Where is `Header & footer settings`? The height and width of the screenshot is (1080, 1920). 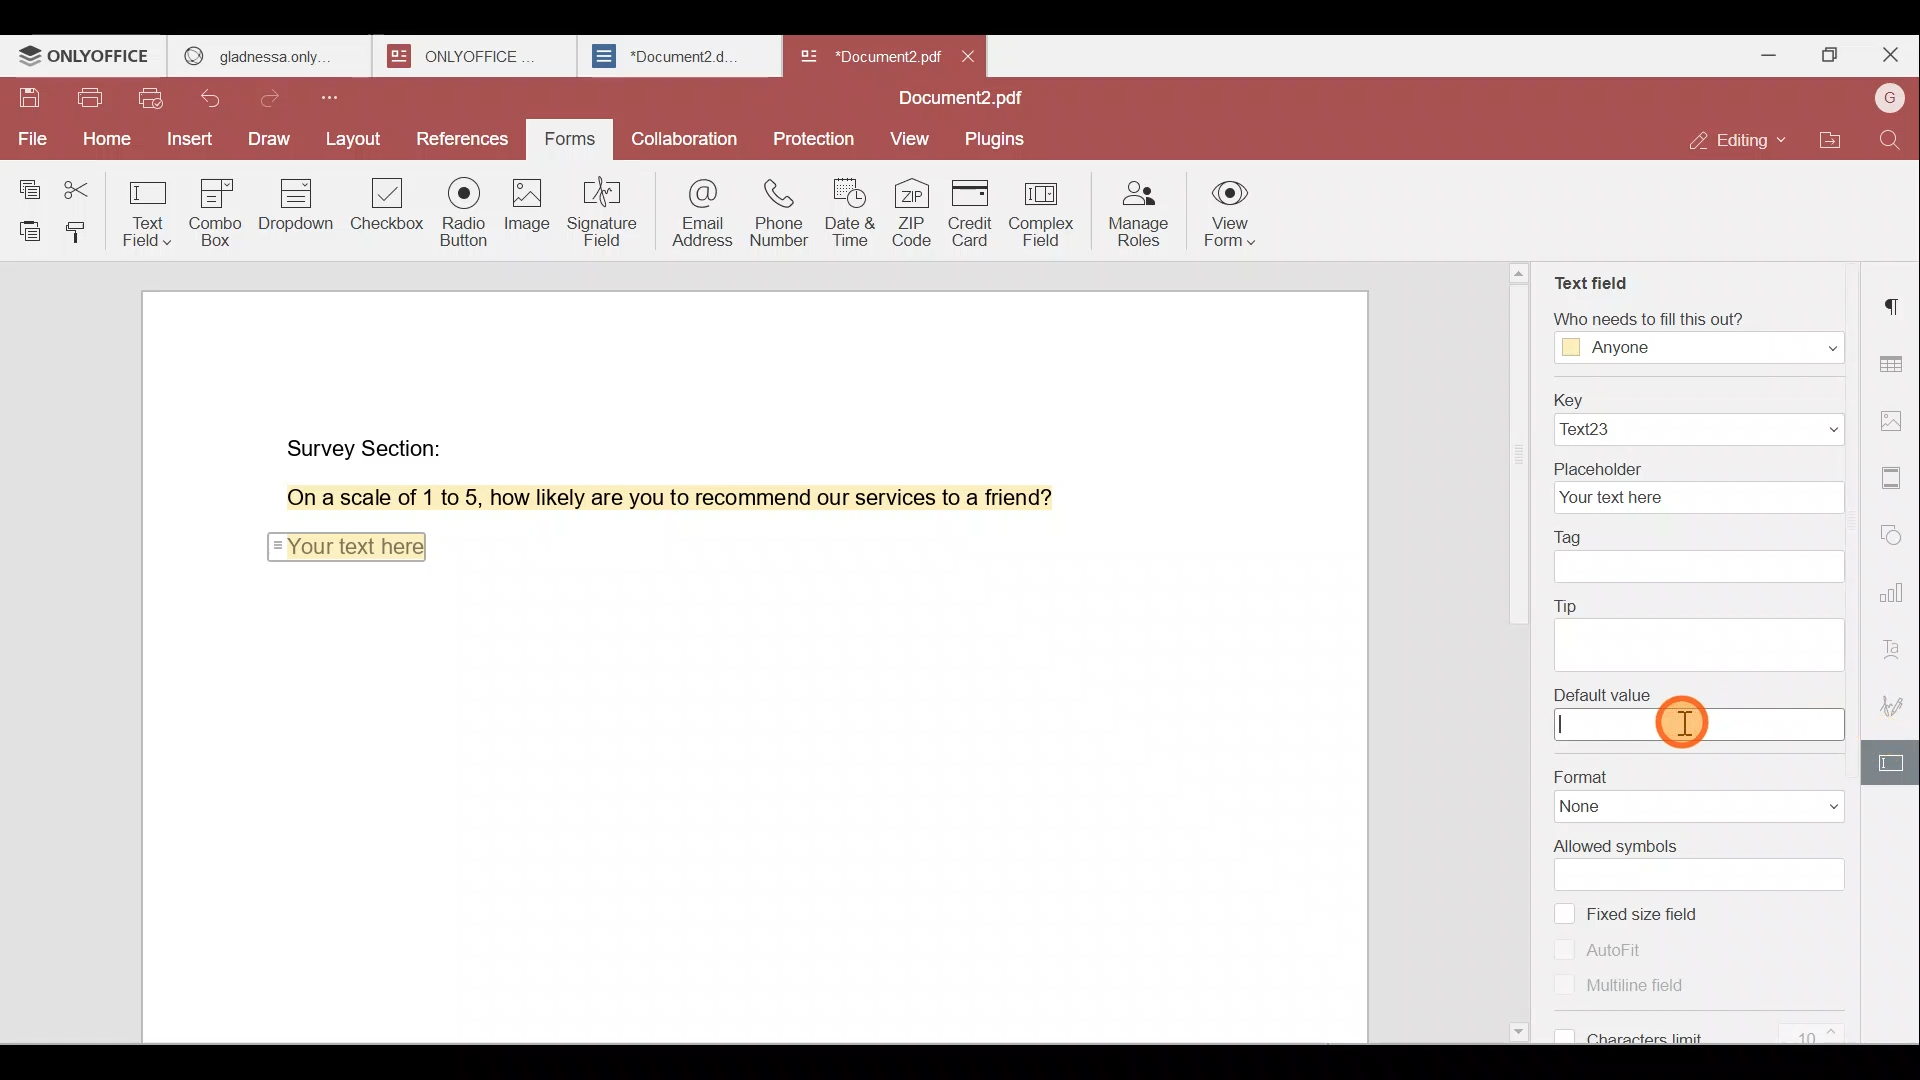
Header & footer settings is located at coordinates (1896, 476).